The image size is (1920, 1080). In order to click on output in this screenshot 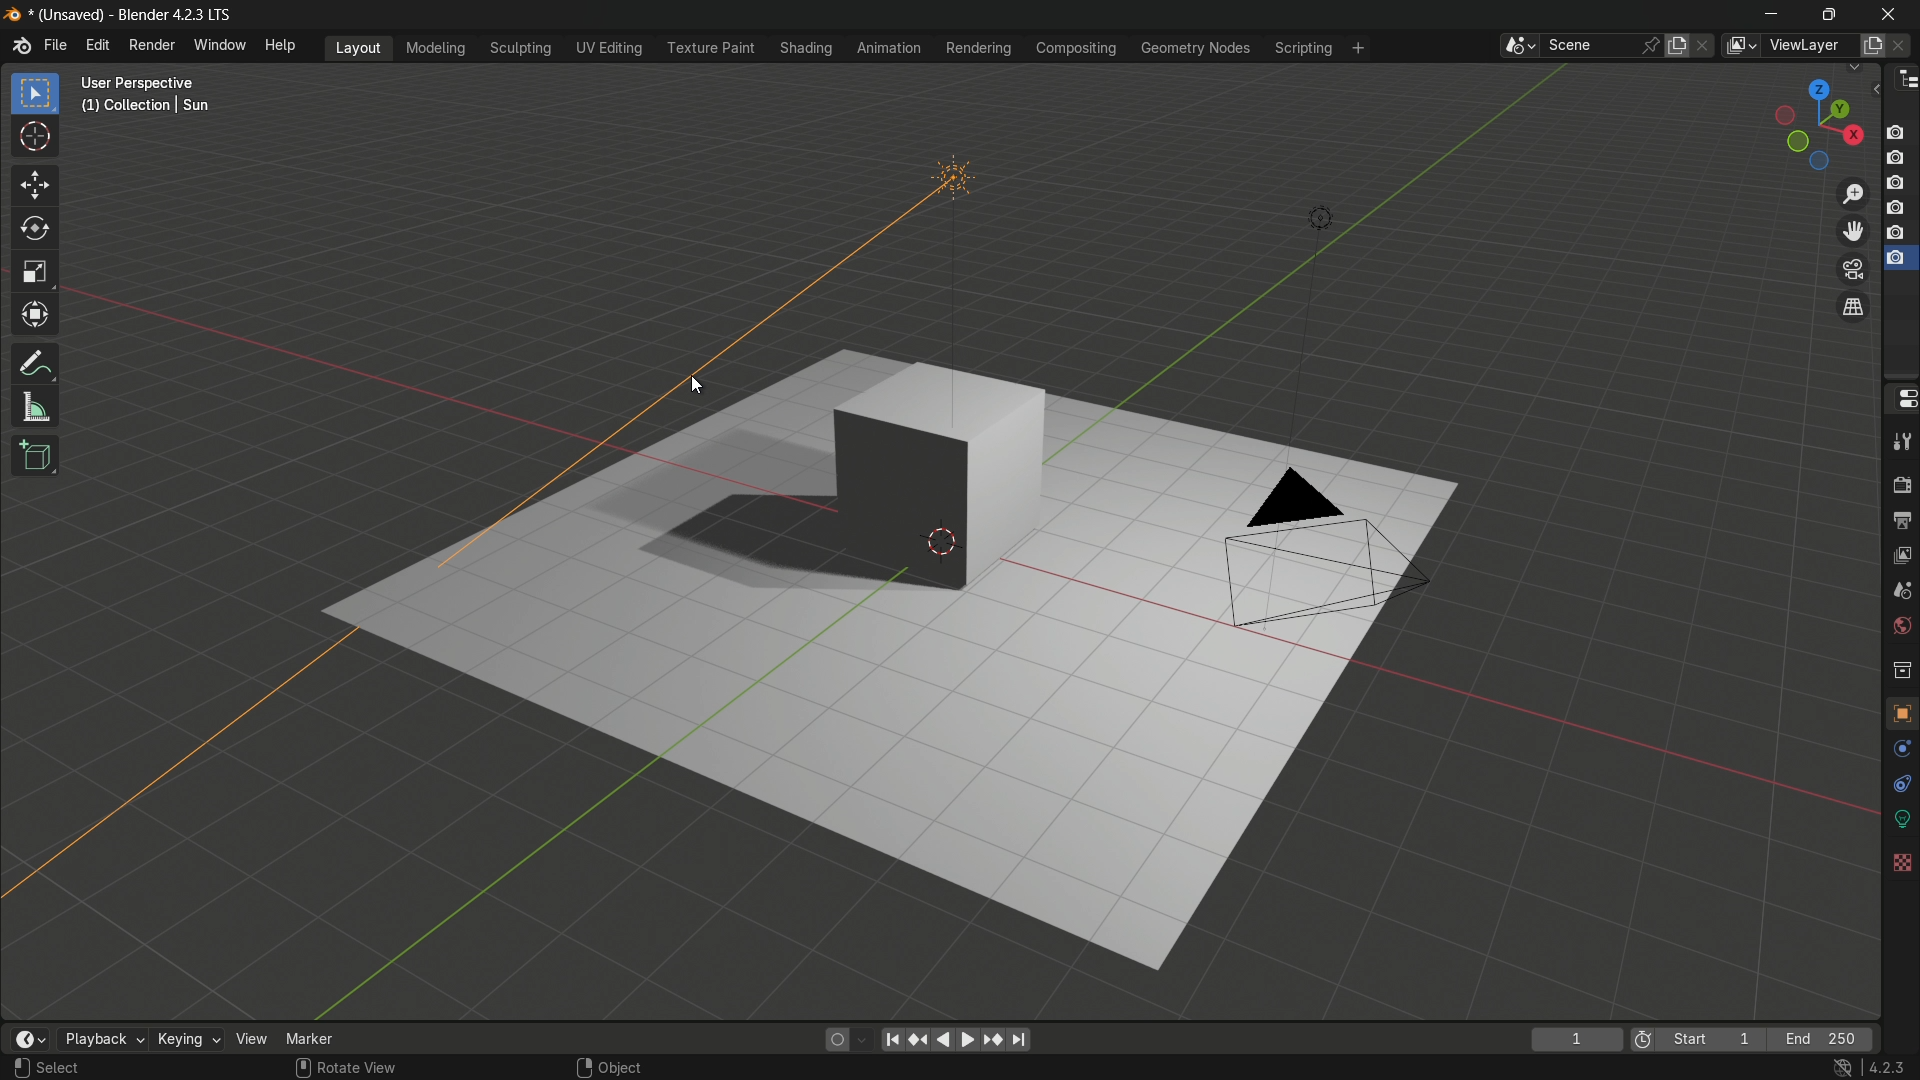, I will do `click(1902, 521)`.